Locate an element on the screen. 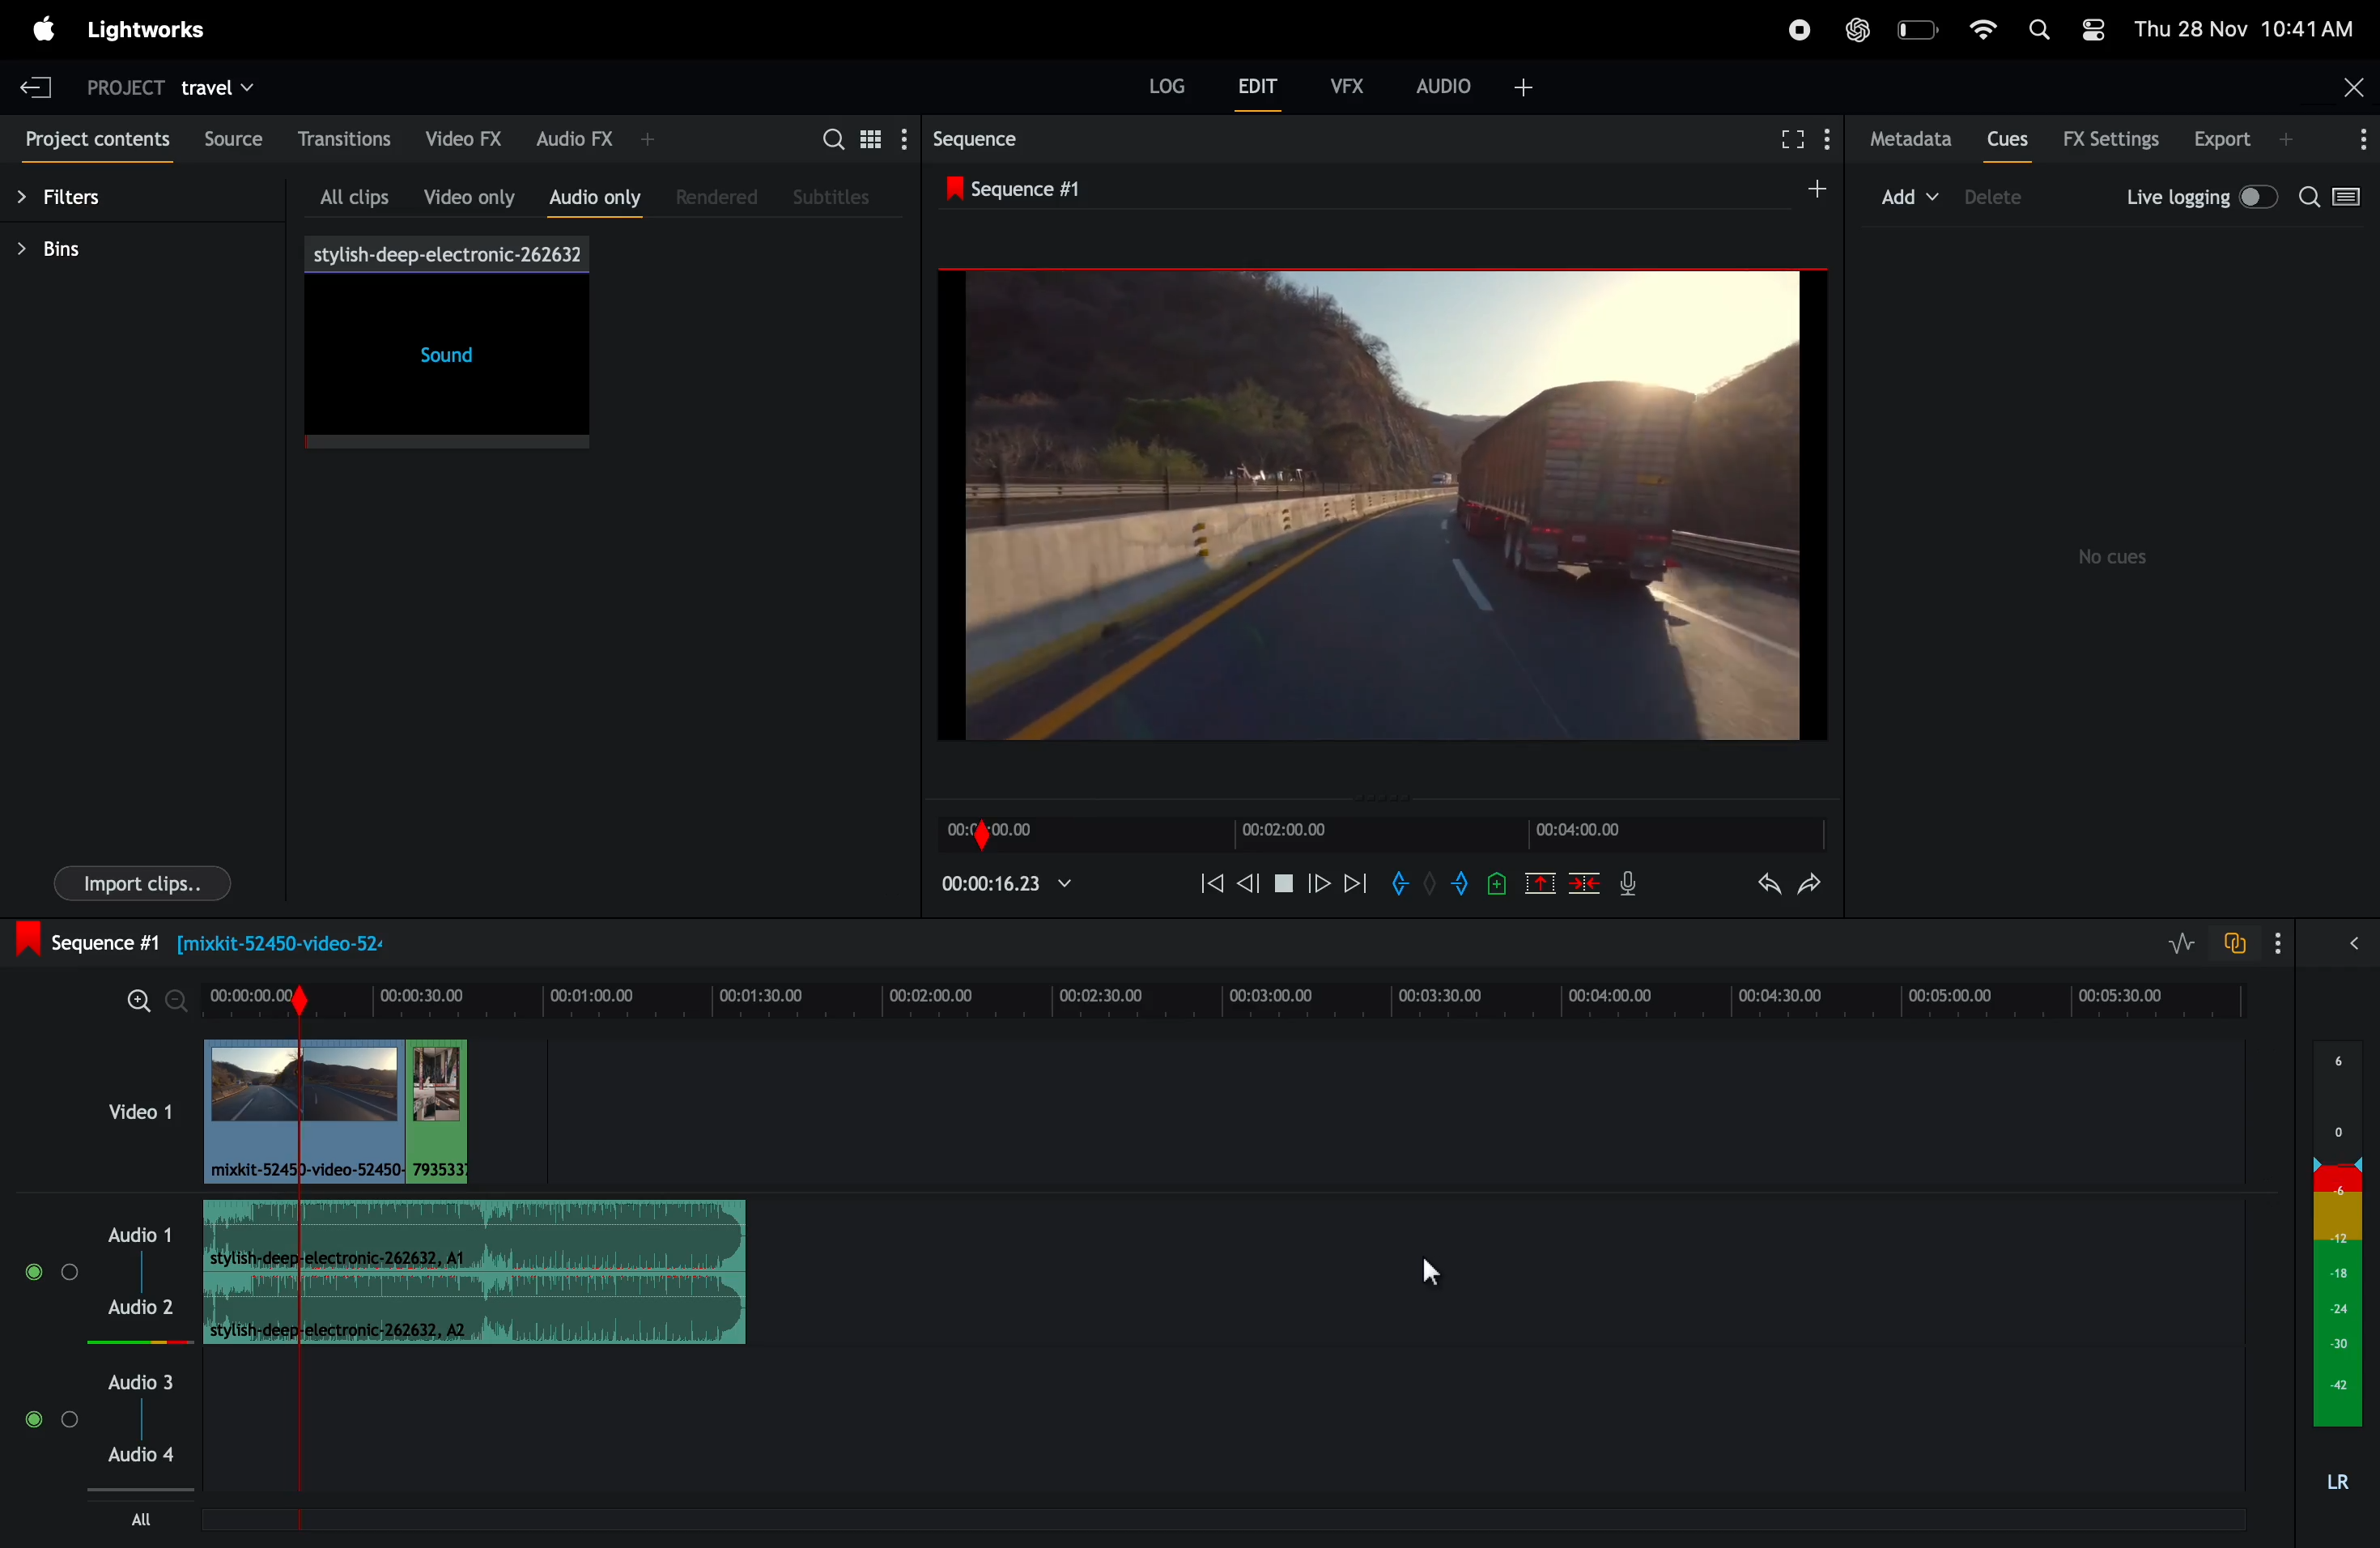 This screenshot has height=1548, width=2380. Solo track is located at coordinates (78, 1276).